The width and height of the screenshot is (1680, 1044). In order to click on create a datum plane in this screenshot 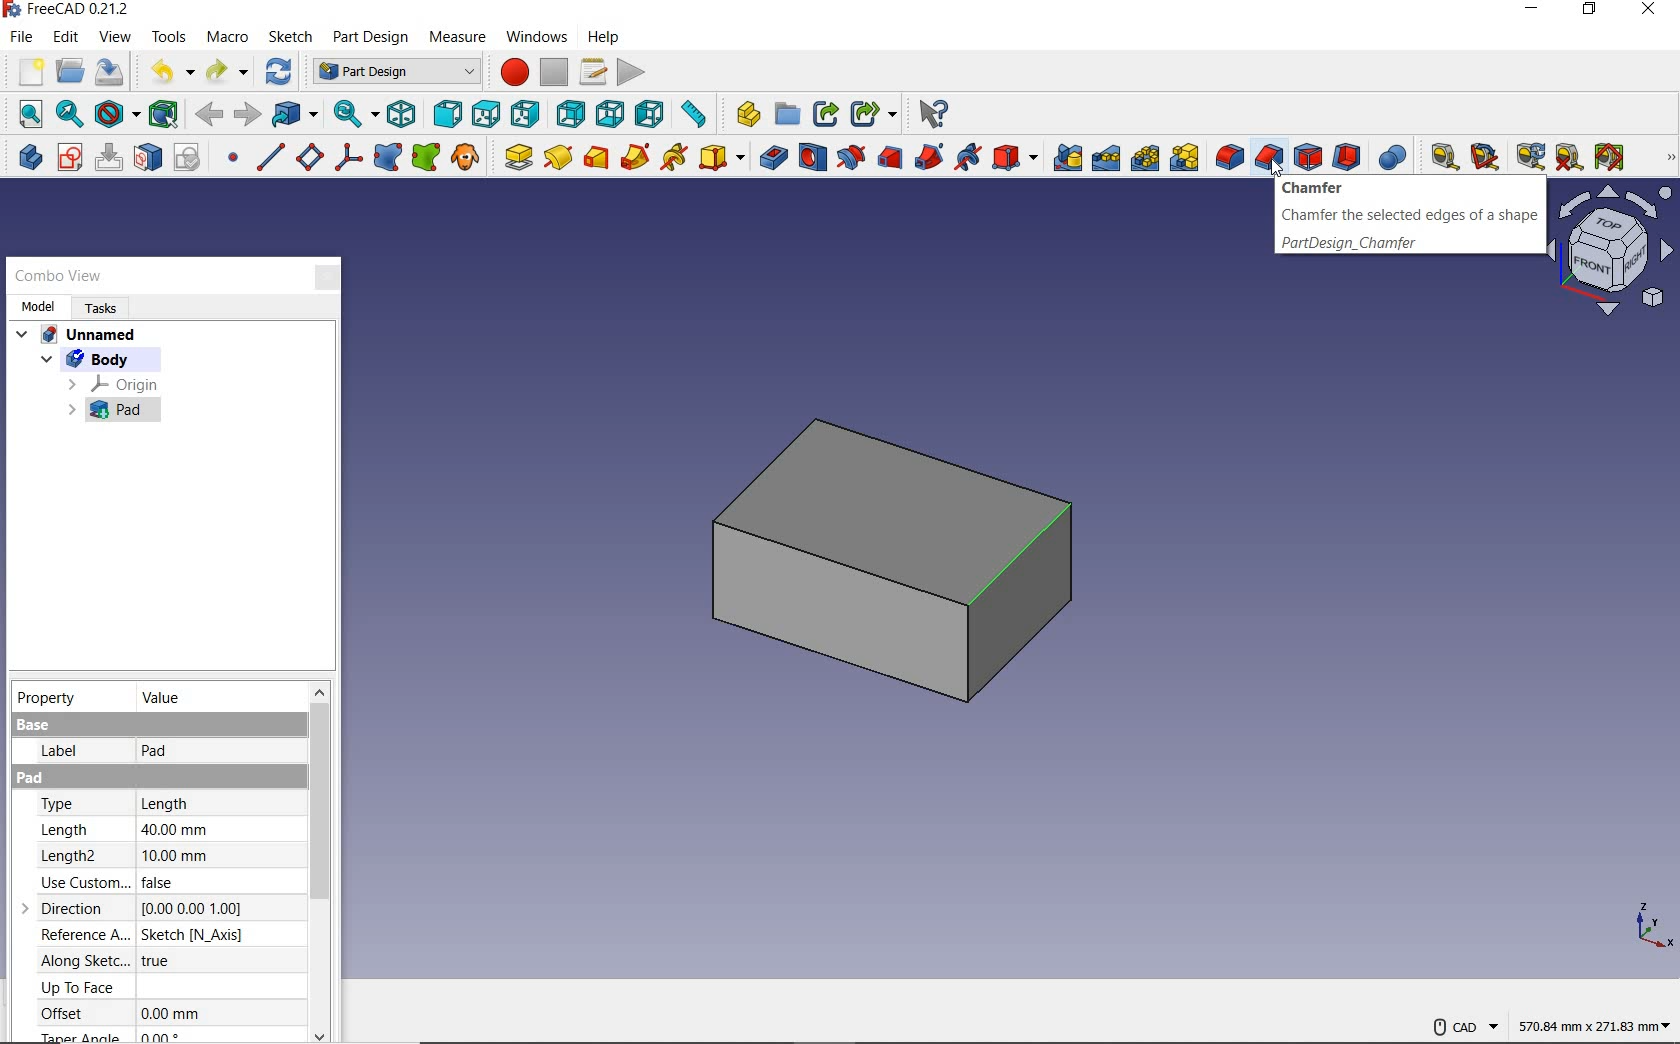, I will do `click(310, 157)`.